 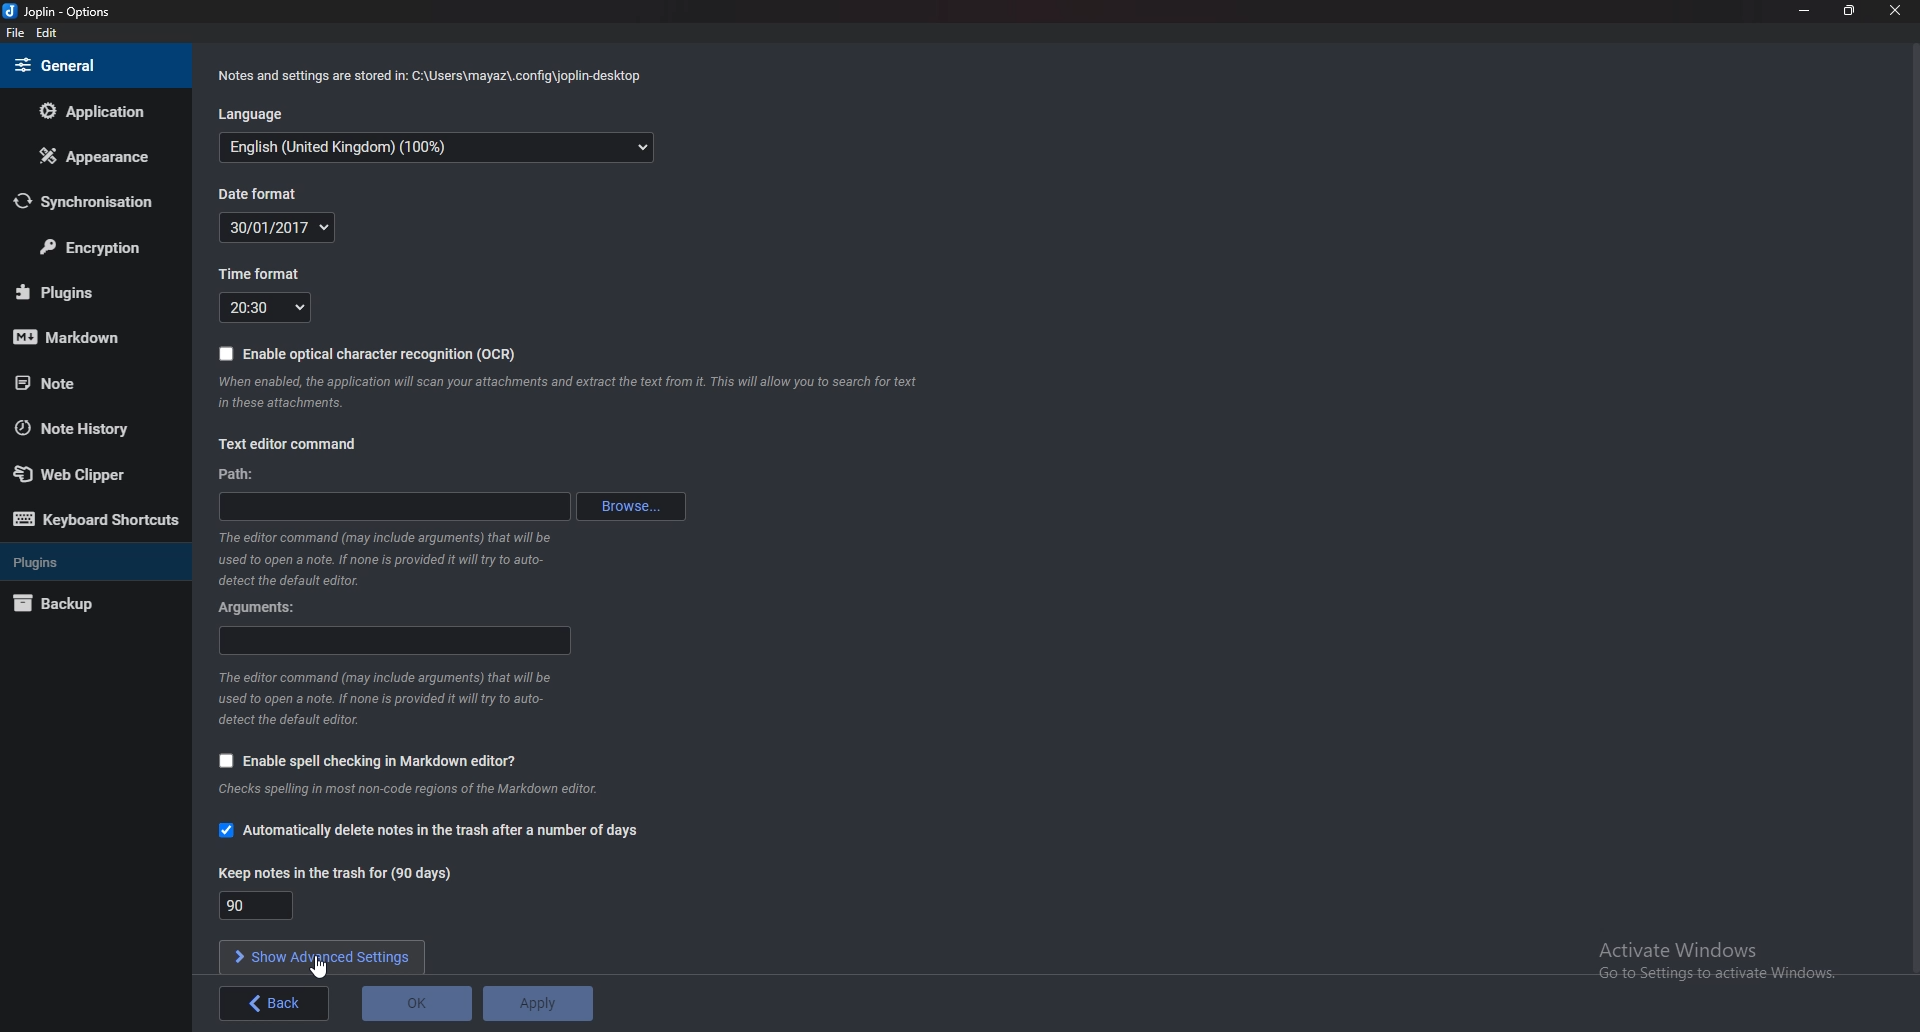 What do you see at coordinates (278, 227) in the screenshot?
I see `Date format` at bounding box center [278, 227].